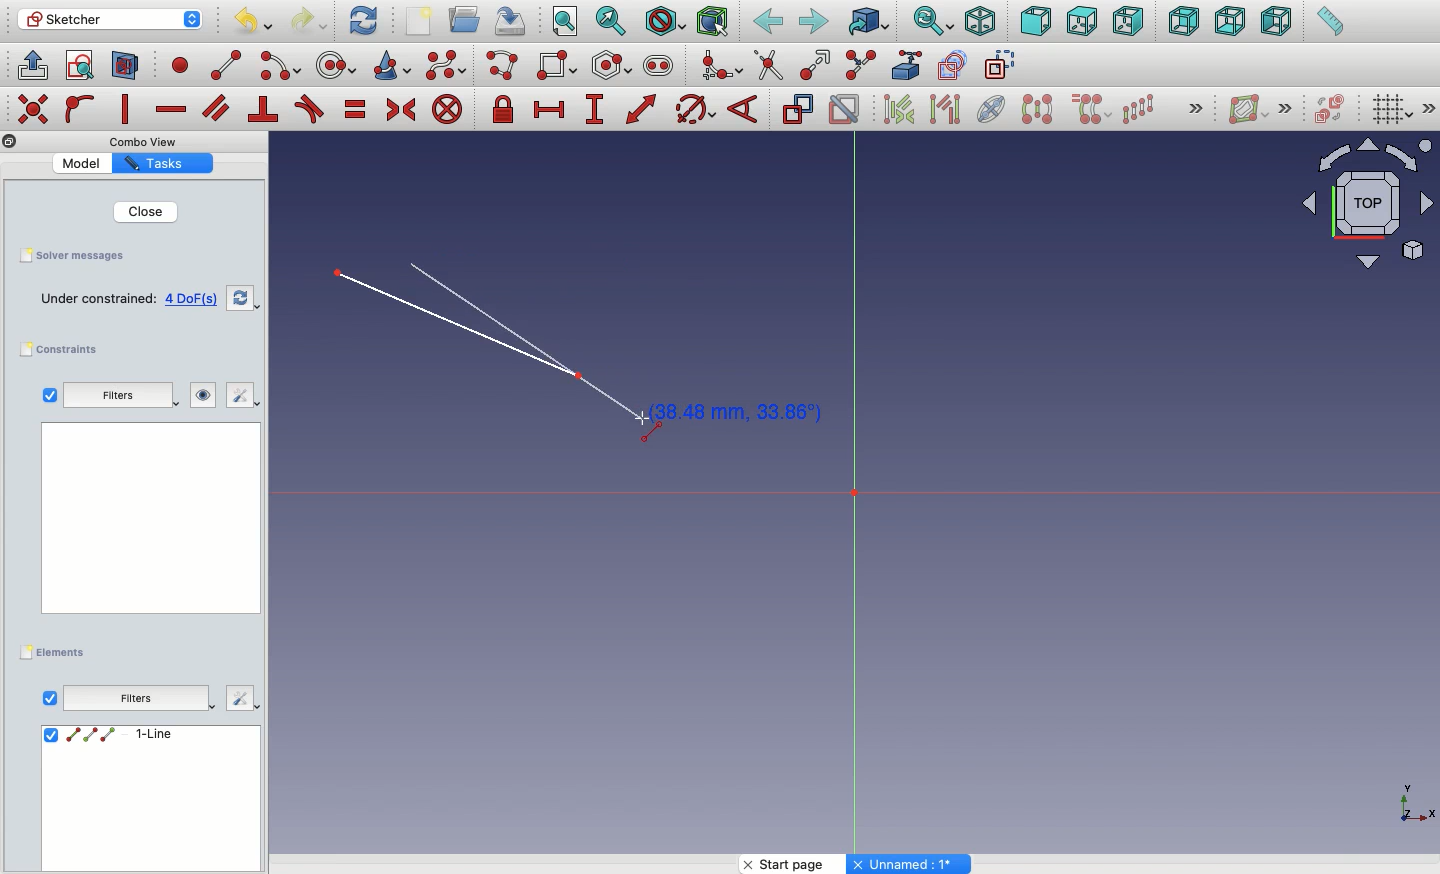 This screenshot has height=874, width=1440. Describe the element at coordinates (240, 300) in the screenshot. I see `Refresh` at that location.